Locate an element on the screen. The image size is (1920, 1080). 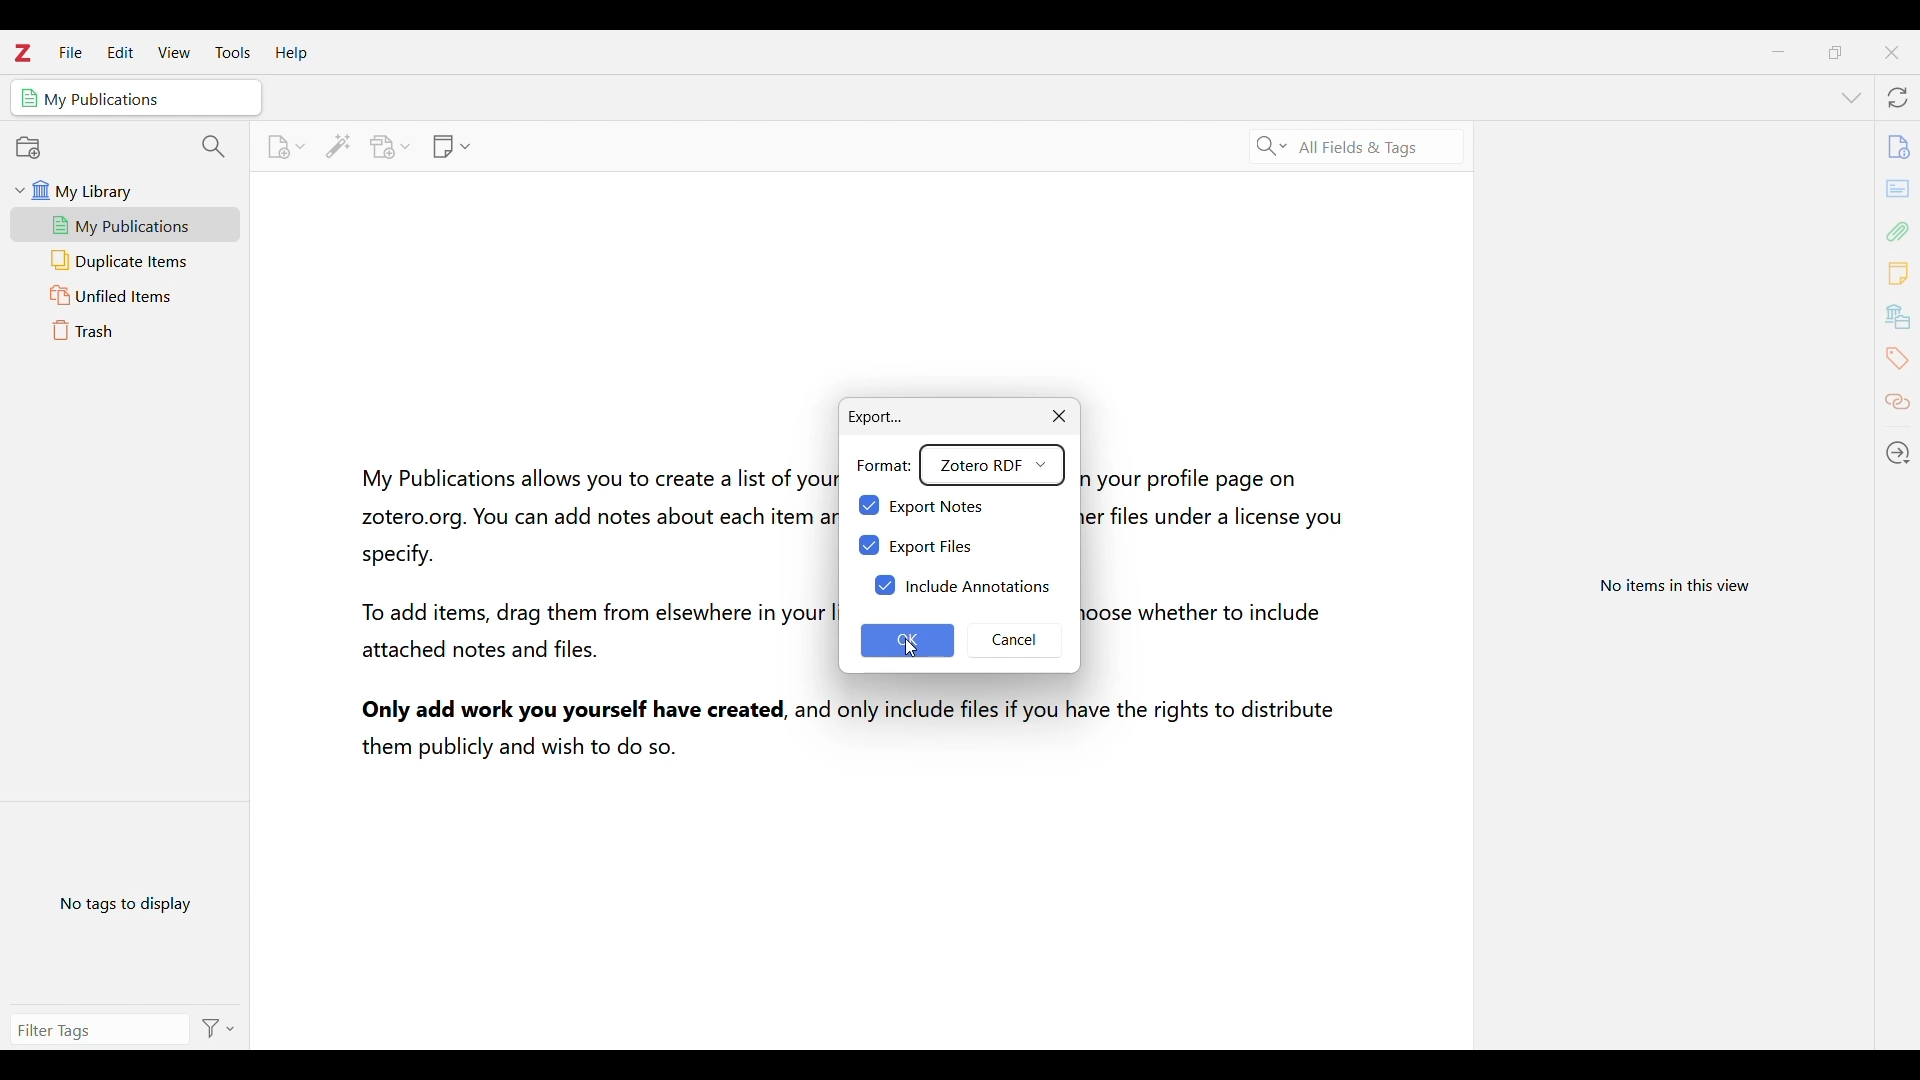
Specific search criteria options is located at coordinates (1272, 147).